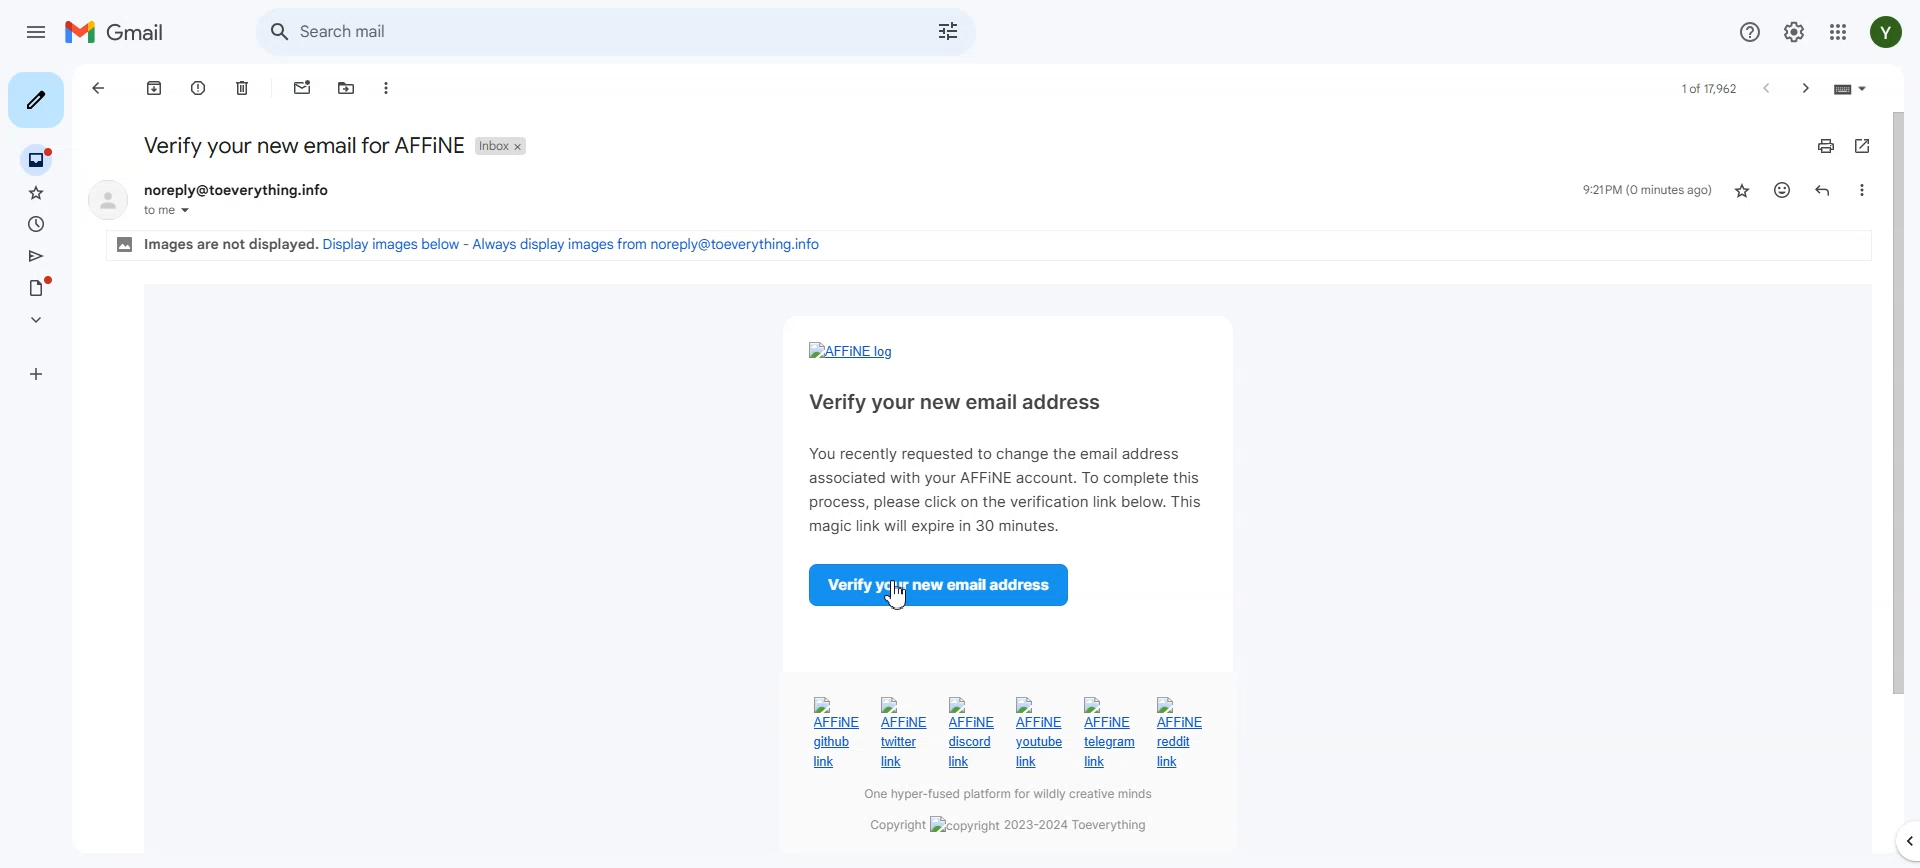  What do you see at coordinates (1643, 190) in the screenshot?
I see `Last checked` at bounding box center [1643, 190].